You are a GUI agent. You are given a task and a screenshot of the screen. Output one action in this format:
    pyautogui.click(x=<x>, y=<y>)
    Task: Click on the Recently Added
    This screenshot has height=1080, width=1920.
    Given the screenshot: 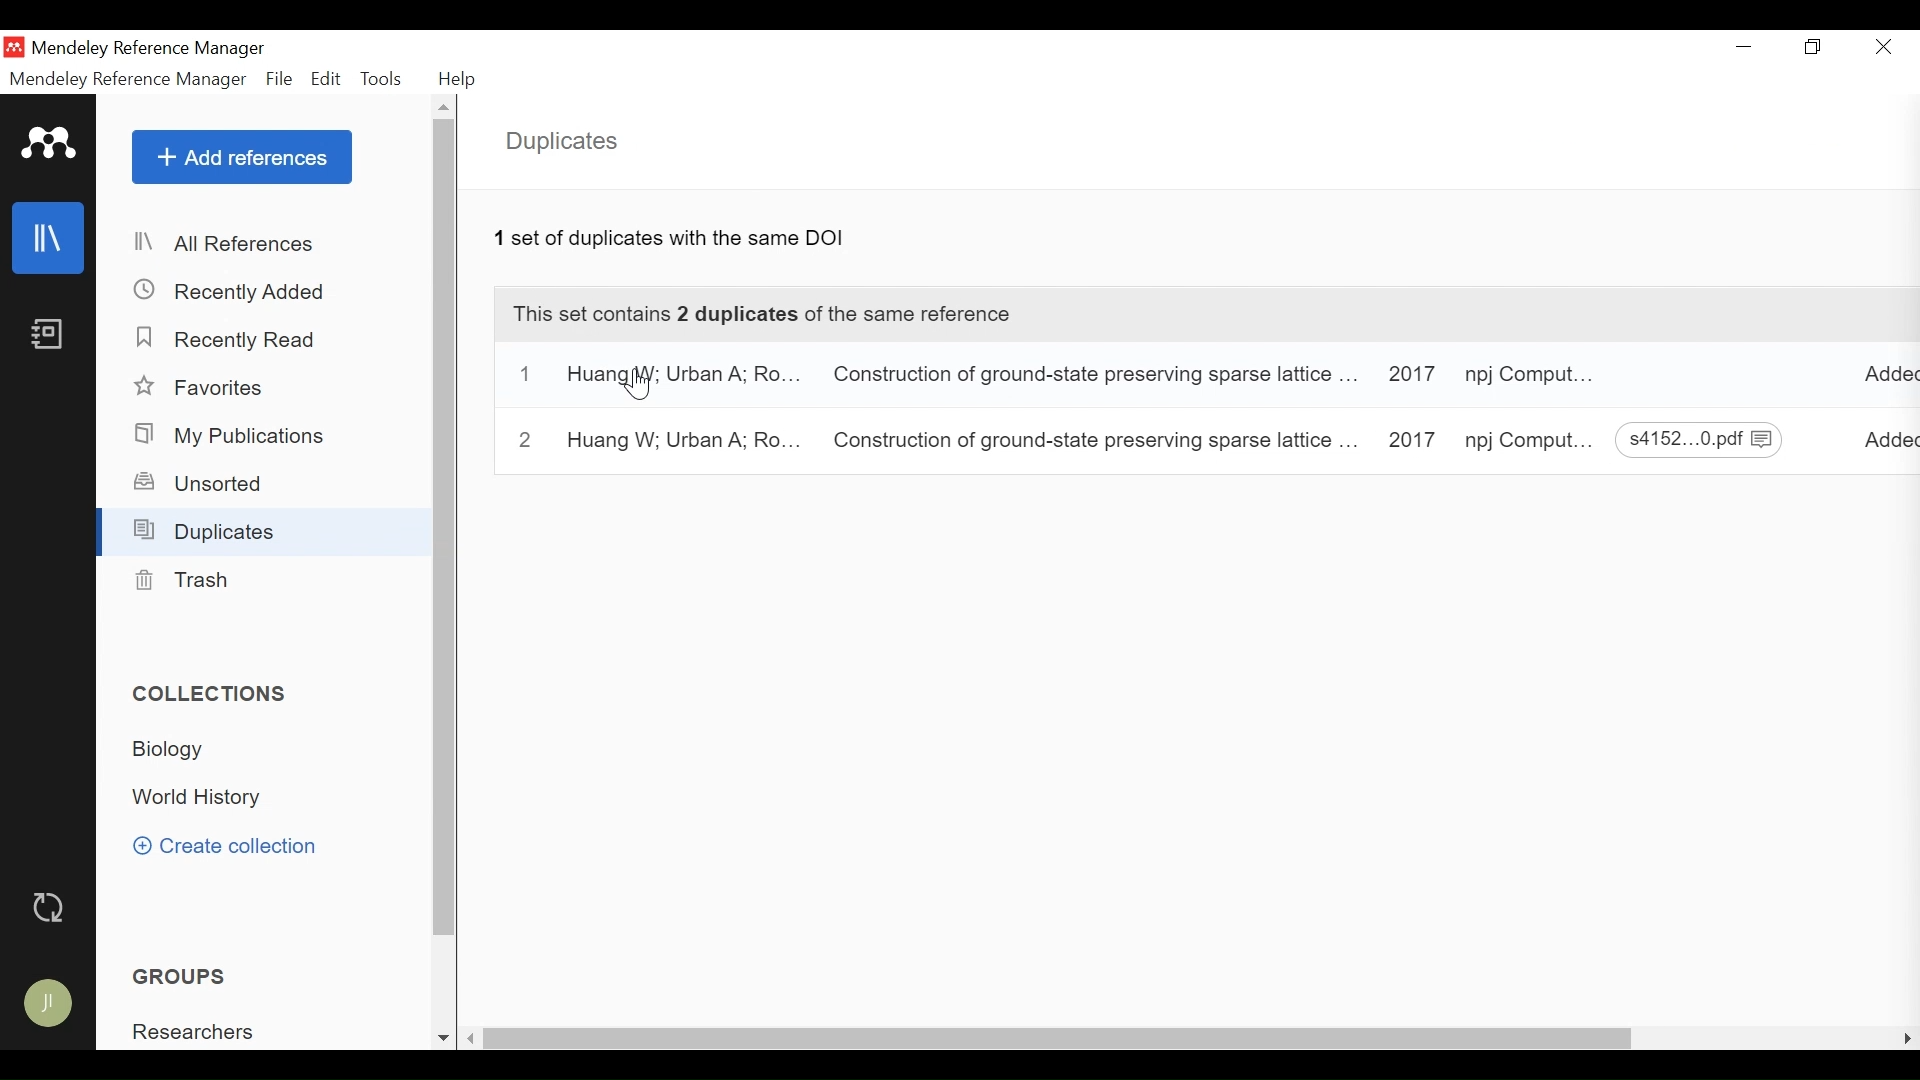 What is the action you would take?
    pyautogui.click(x=236, y=290)
    